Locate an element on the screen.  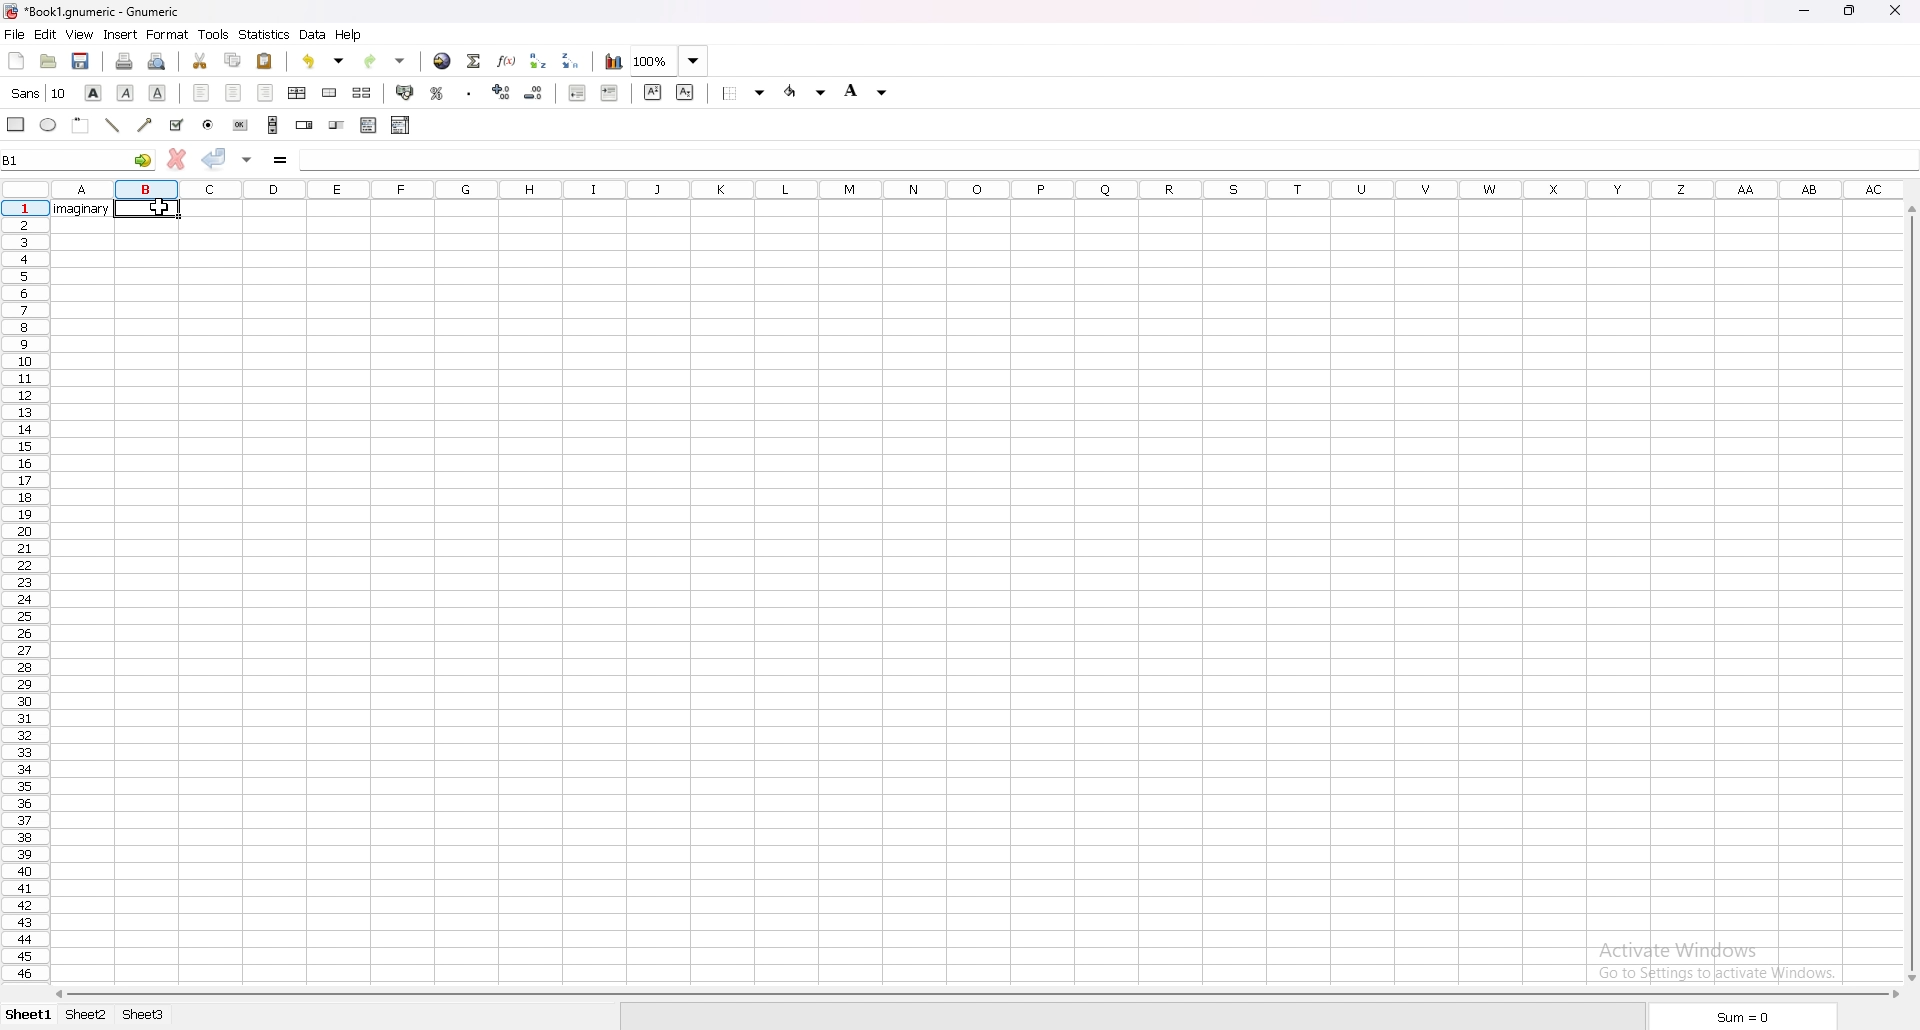
open is located at coordinates (50, 60).